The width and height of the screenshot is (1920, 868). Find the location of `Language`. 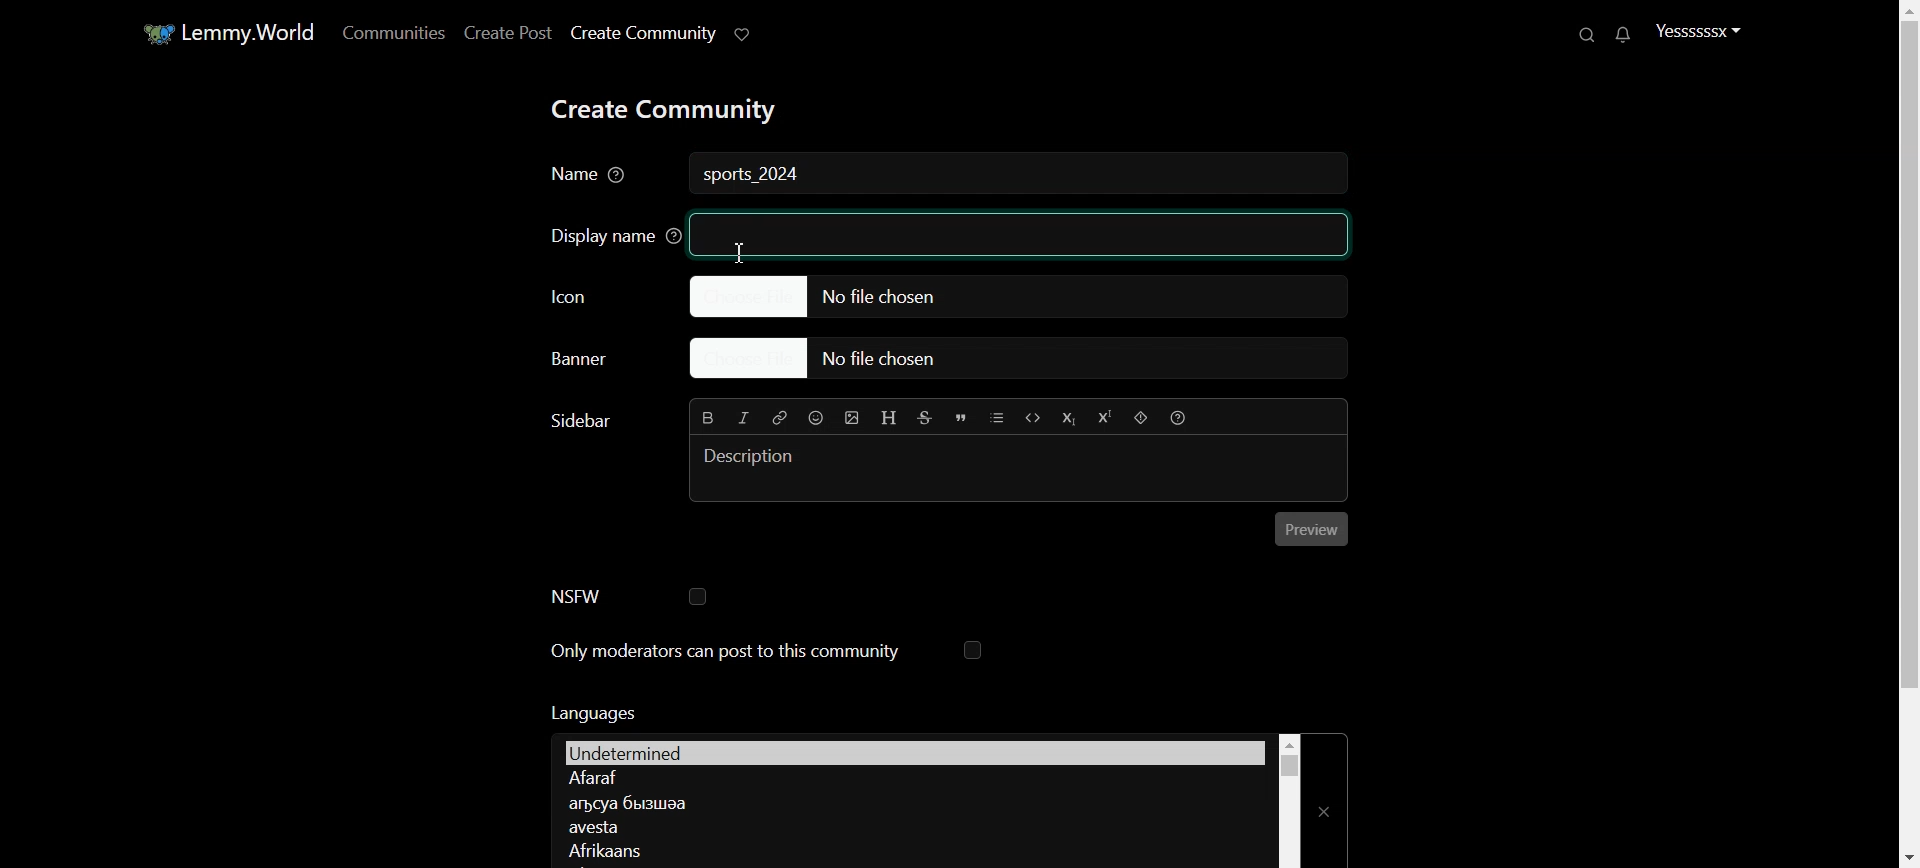

Language is located at coordinates (908, 849).